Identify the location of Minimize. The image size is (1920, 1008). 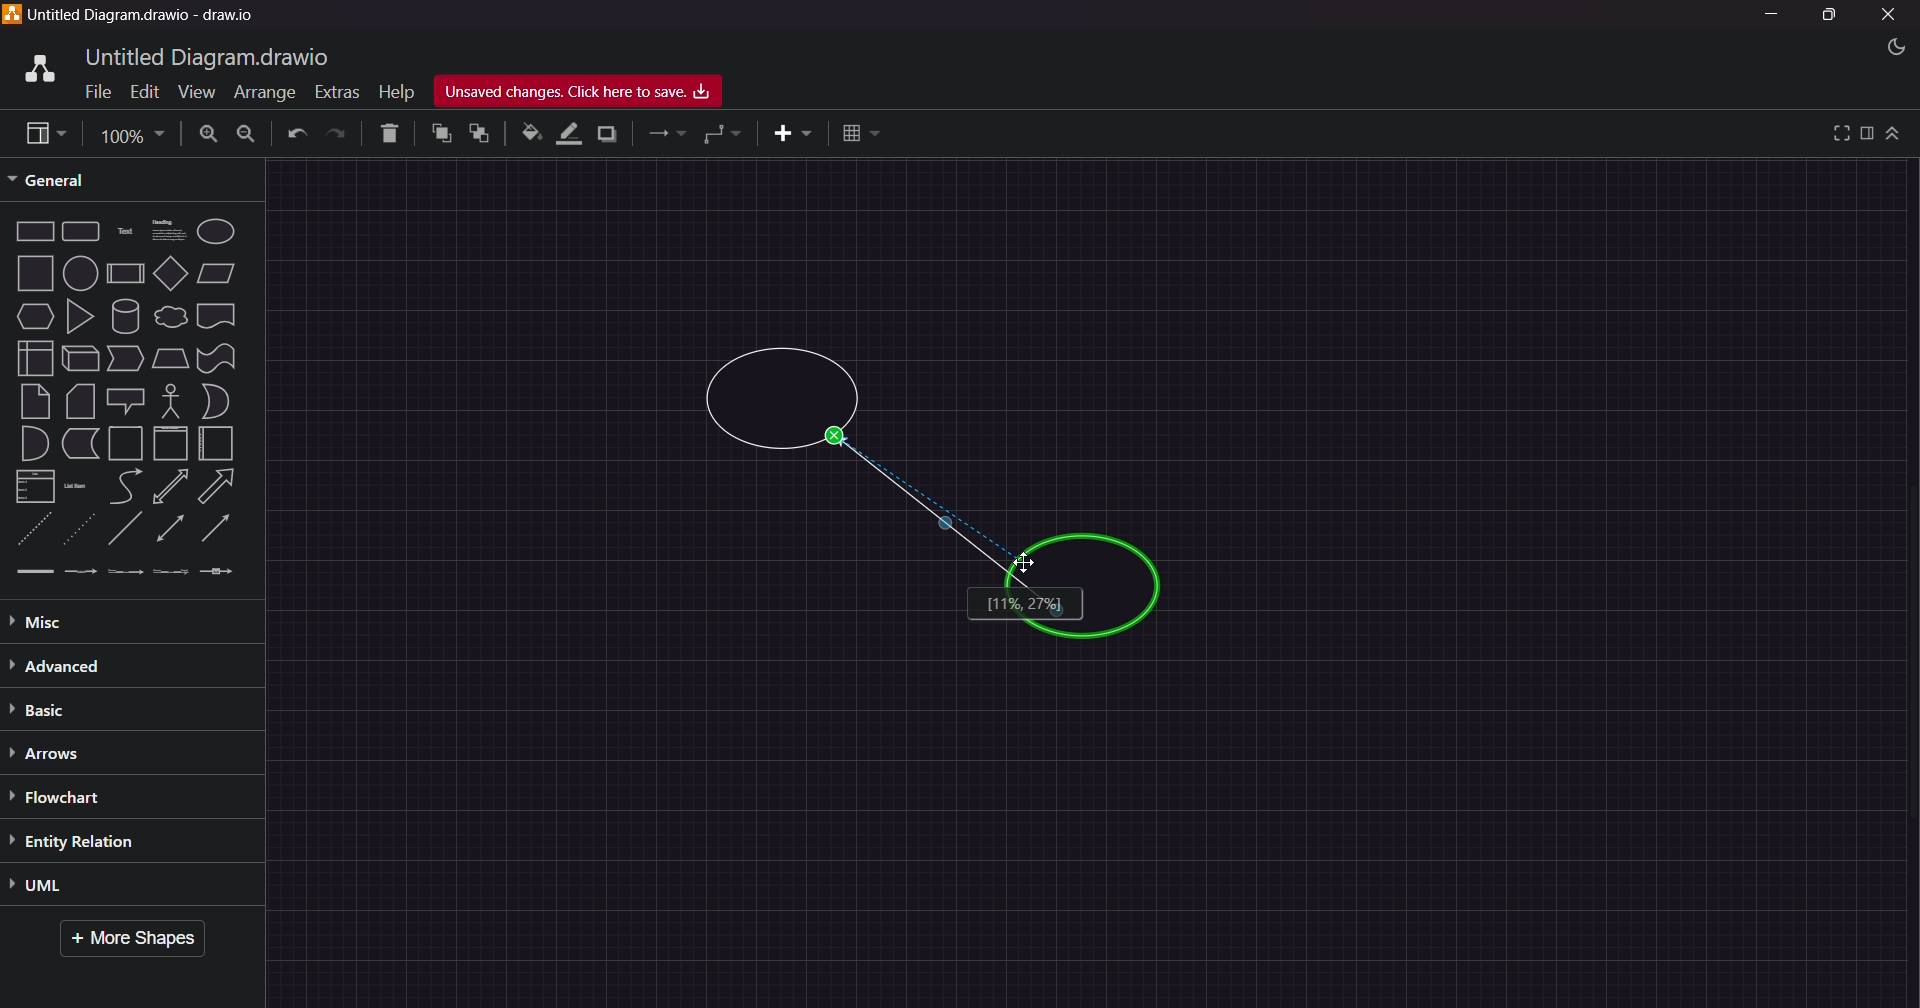
(1777, 16).